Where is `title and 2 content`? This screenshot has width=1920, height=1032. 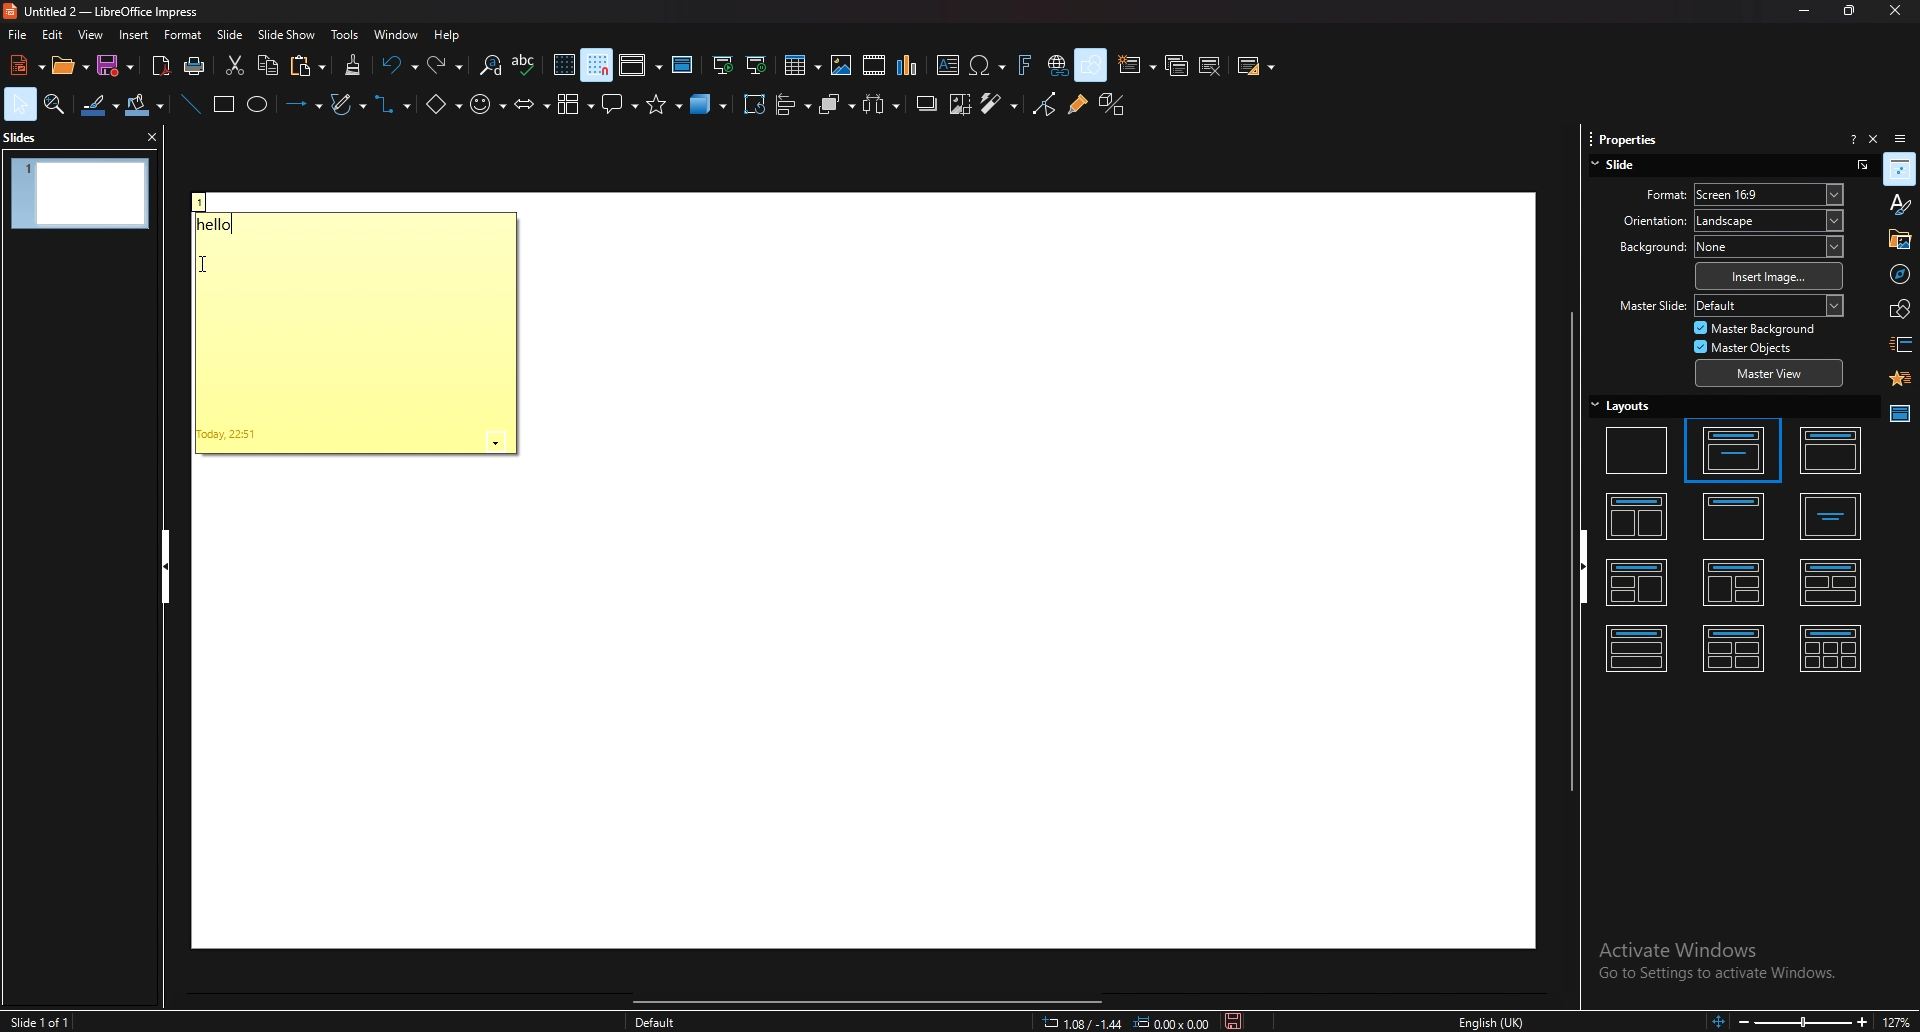
title and 2 content is located at coordinates (1642, 514).